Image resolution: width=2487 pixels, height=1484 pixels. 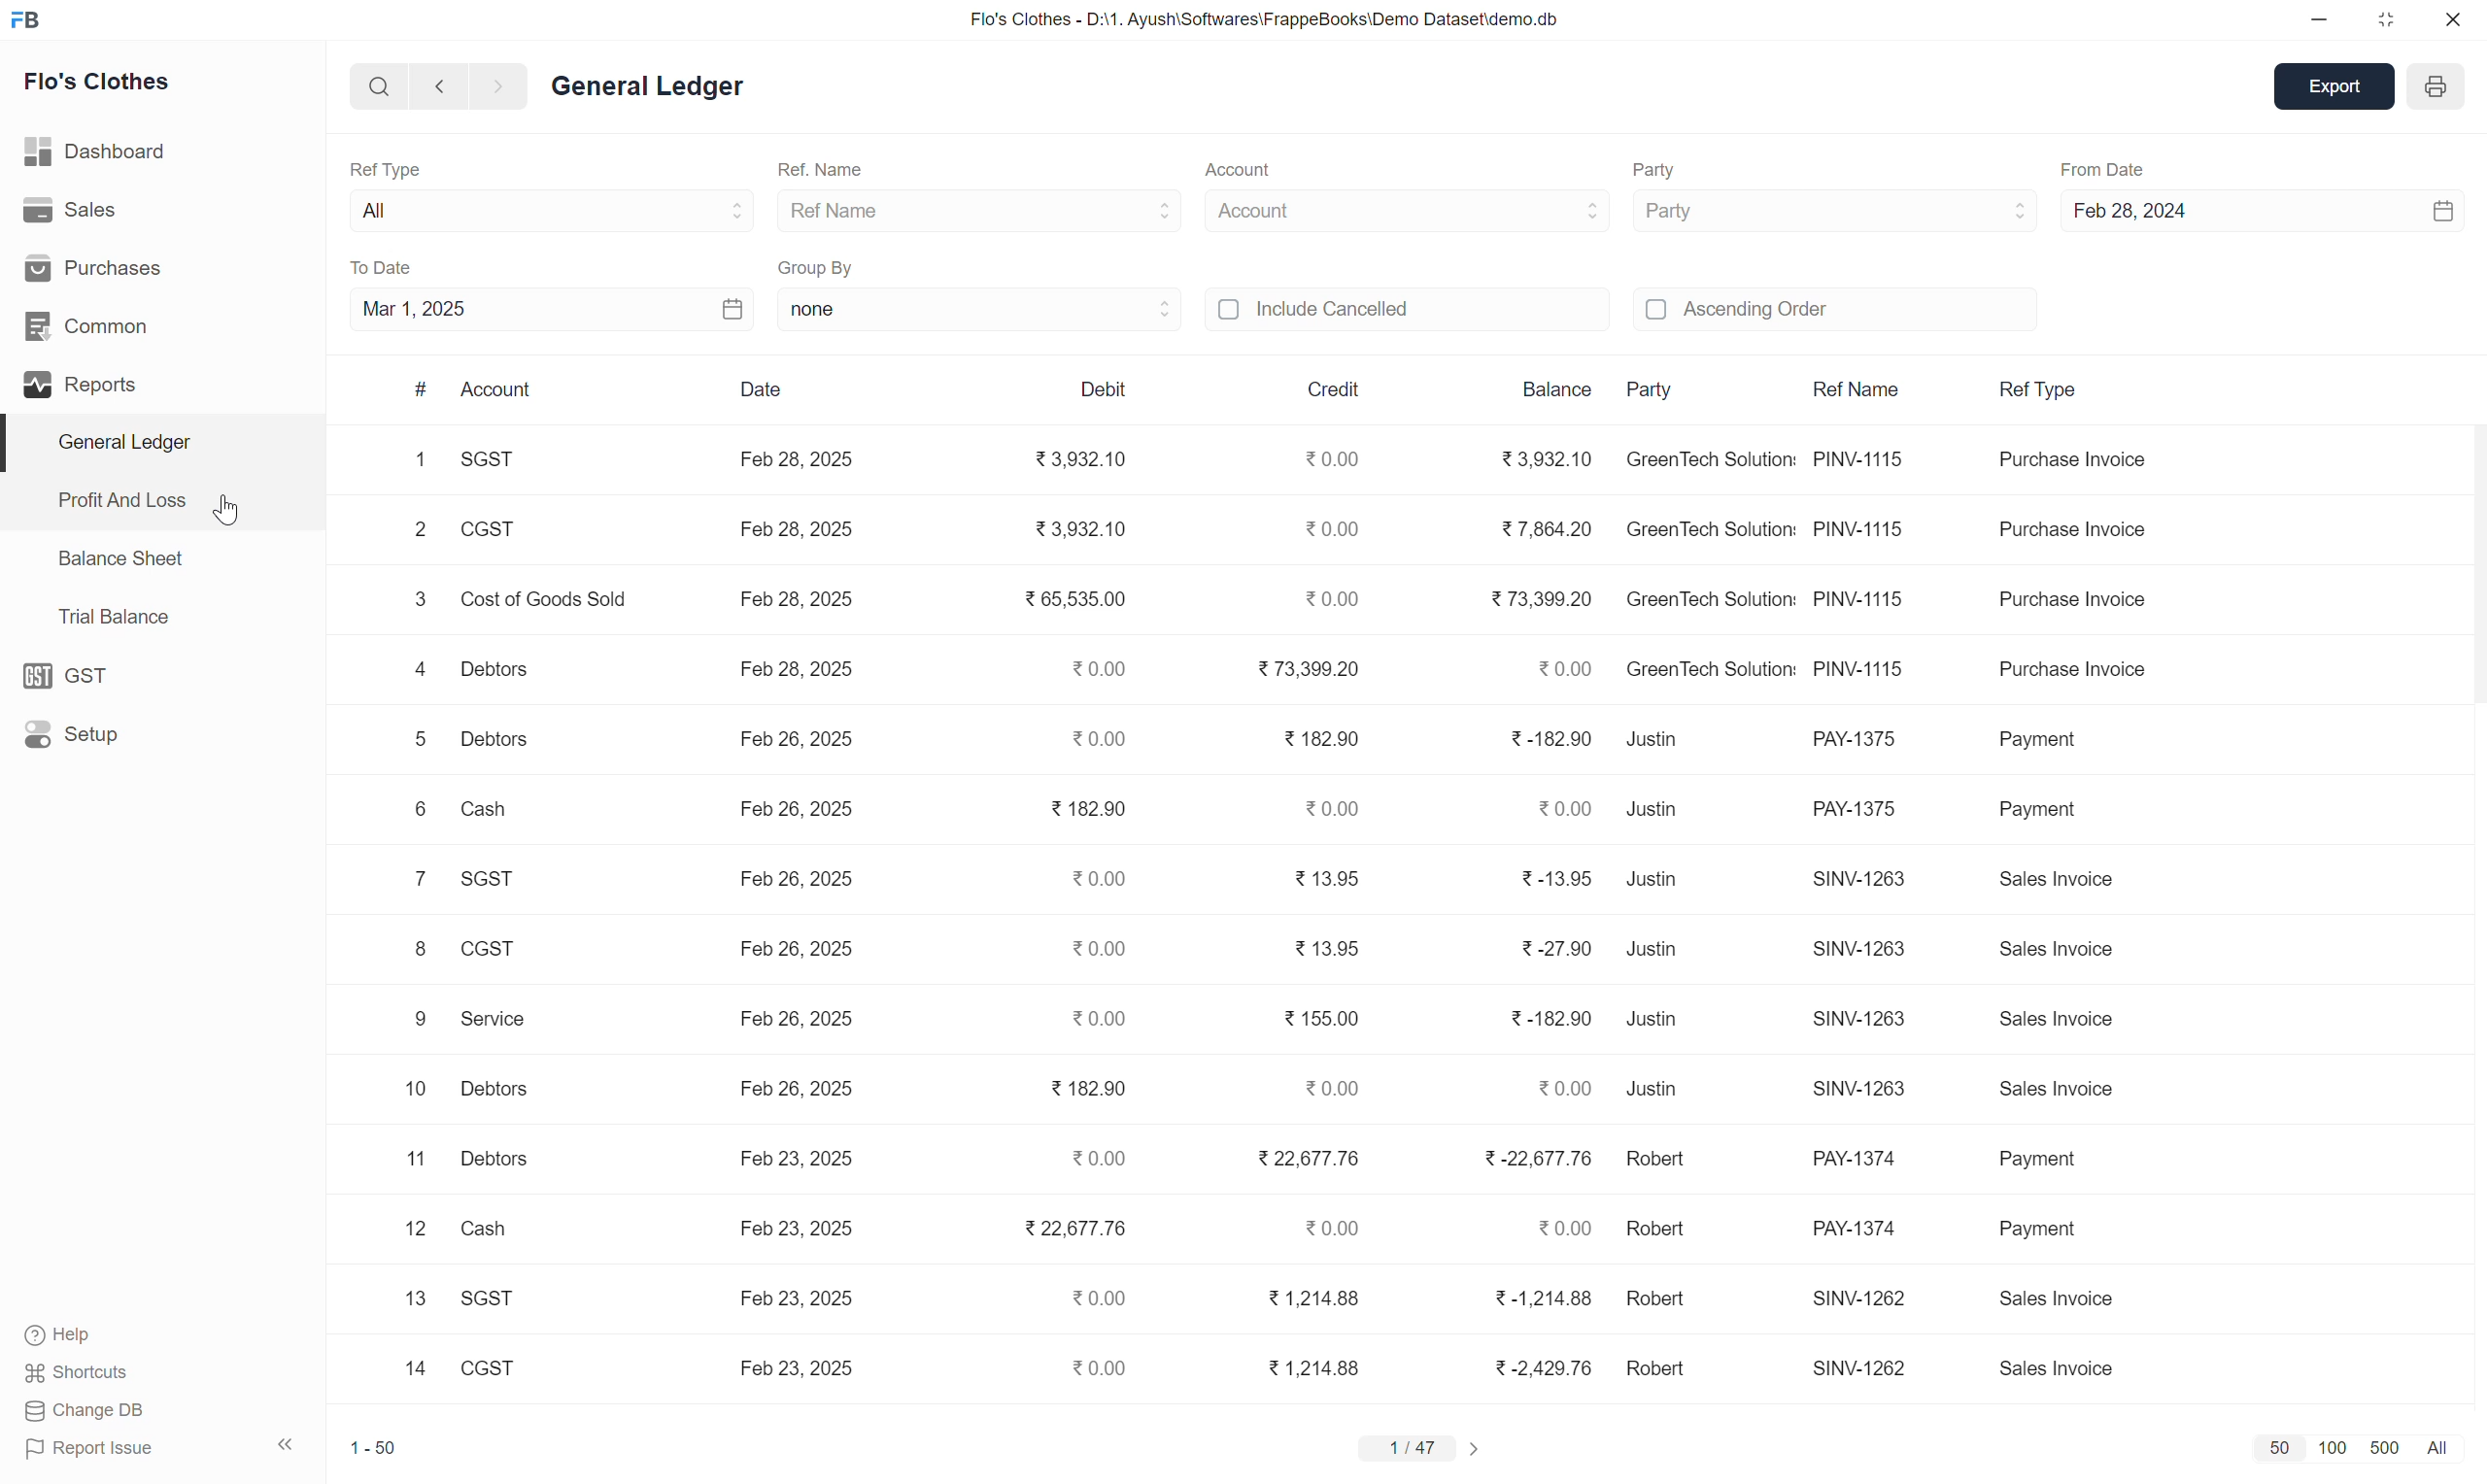 I want to click on Ref name dropdown, so click(x=1116, y=209).